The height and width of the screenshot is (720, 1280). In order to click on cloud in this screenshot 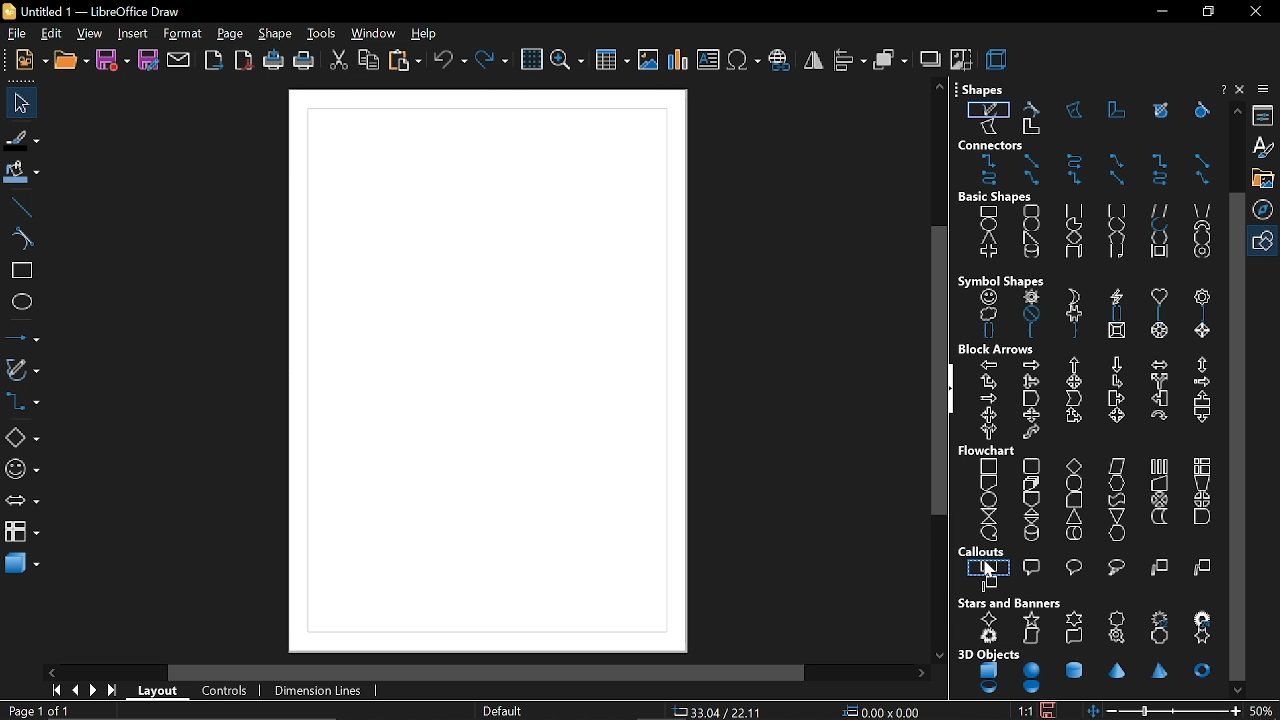, I will do `click(1114, 568)`.